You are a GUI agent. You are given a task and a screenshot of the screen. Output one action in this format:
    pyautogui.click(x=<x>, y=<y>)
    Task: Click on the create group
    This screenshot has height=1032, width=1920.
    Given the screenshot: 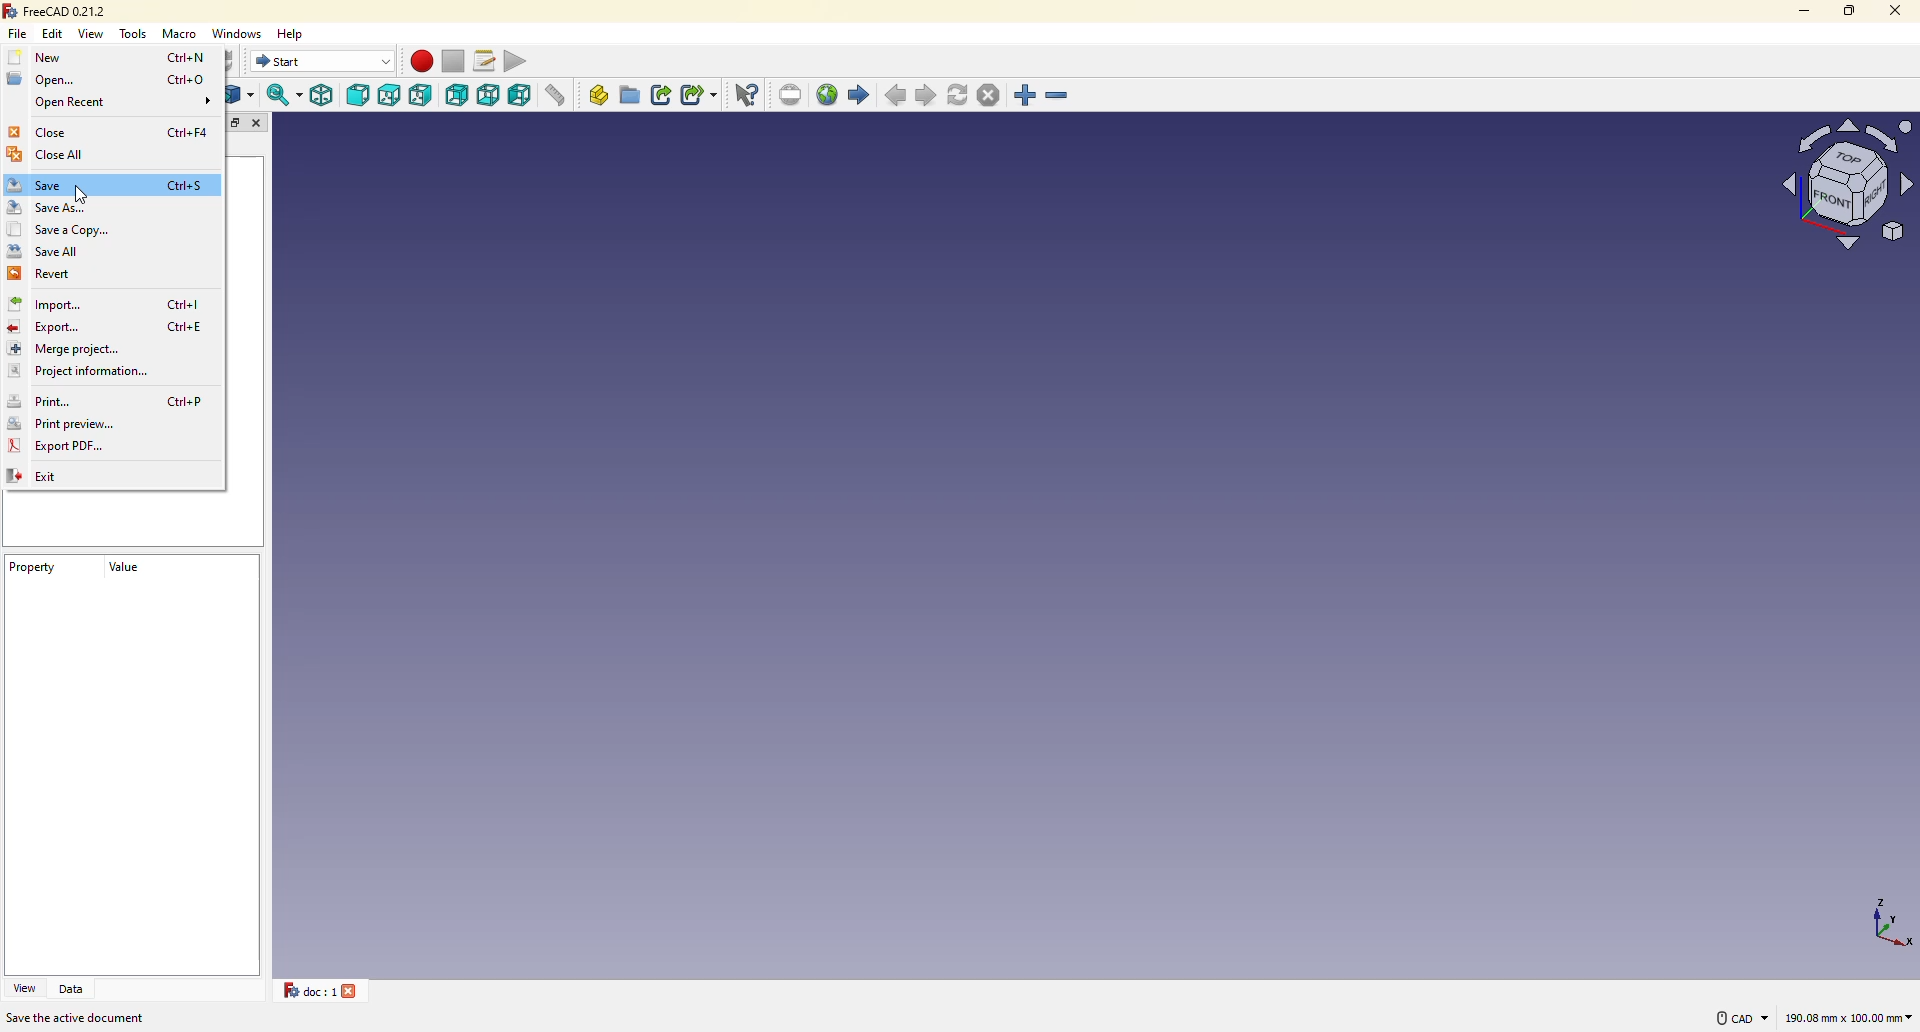 What is the action you would take?
    pyautogui.click(x=631, y=94)
    